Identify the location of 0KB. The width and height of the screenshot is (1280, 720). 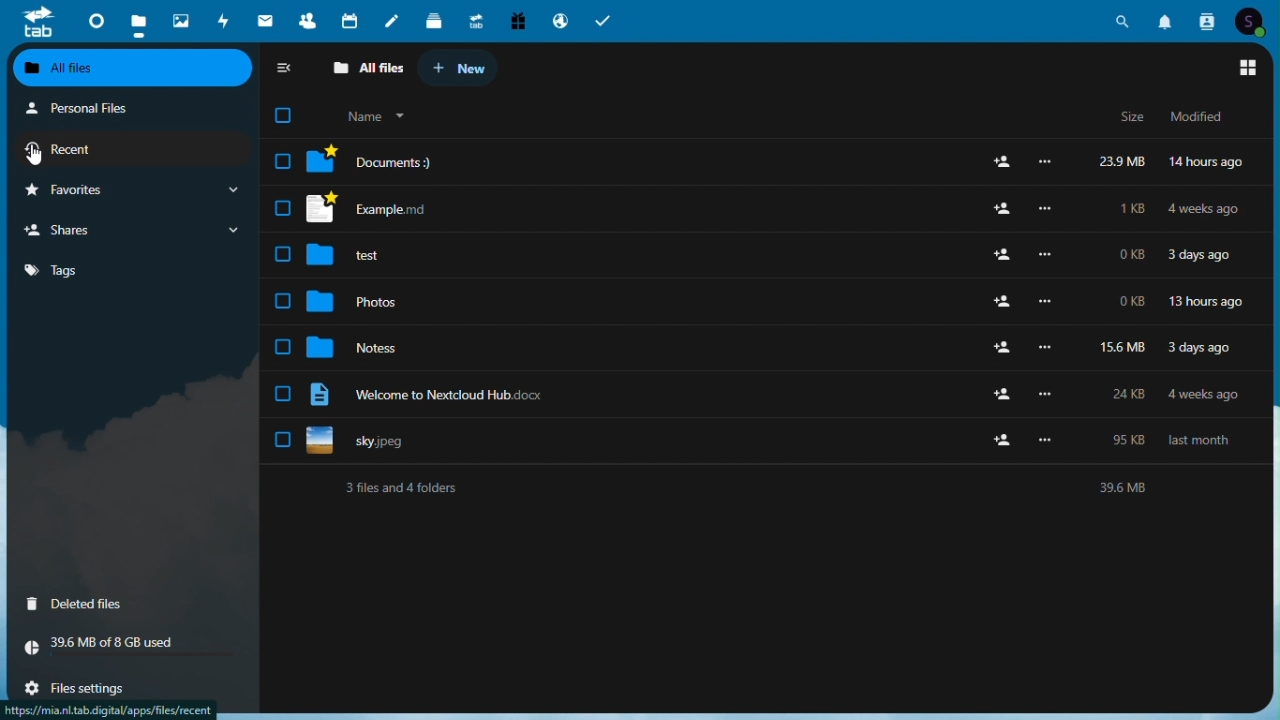
(1128, 255).